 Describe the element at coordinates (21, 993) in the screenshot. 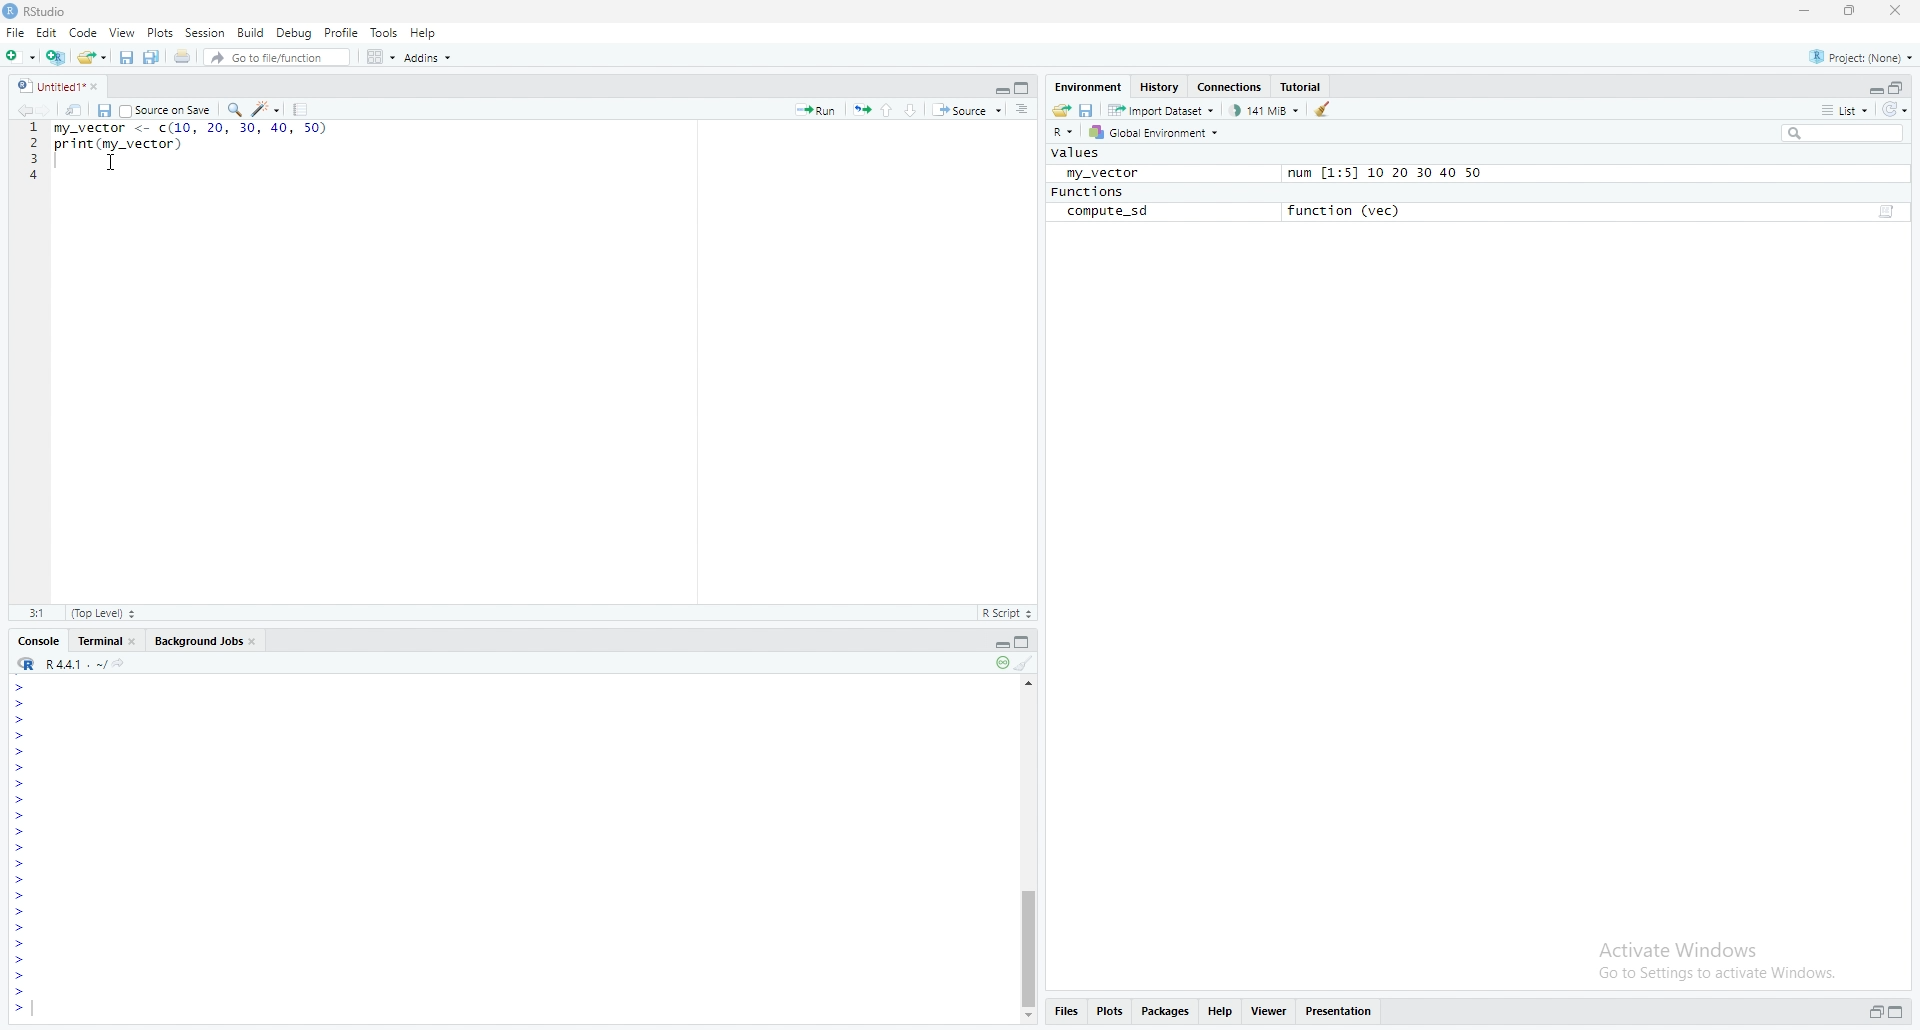

I see `Prompt cursor` at that location.